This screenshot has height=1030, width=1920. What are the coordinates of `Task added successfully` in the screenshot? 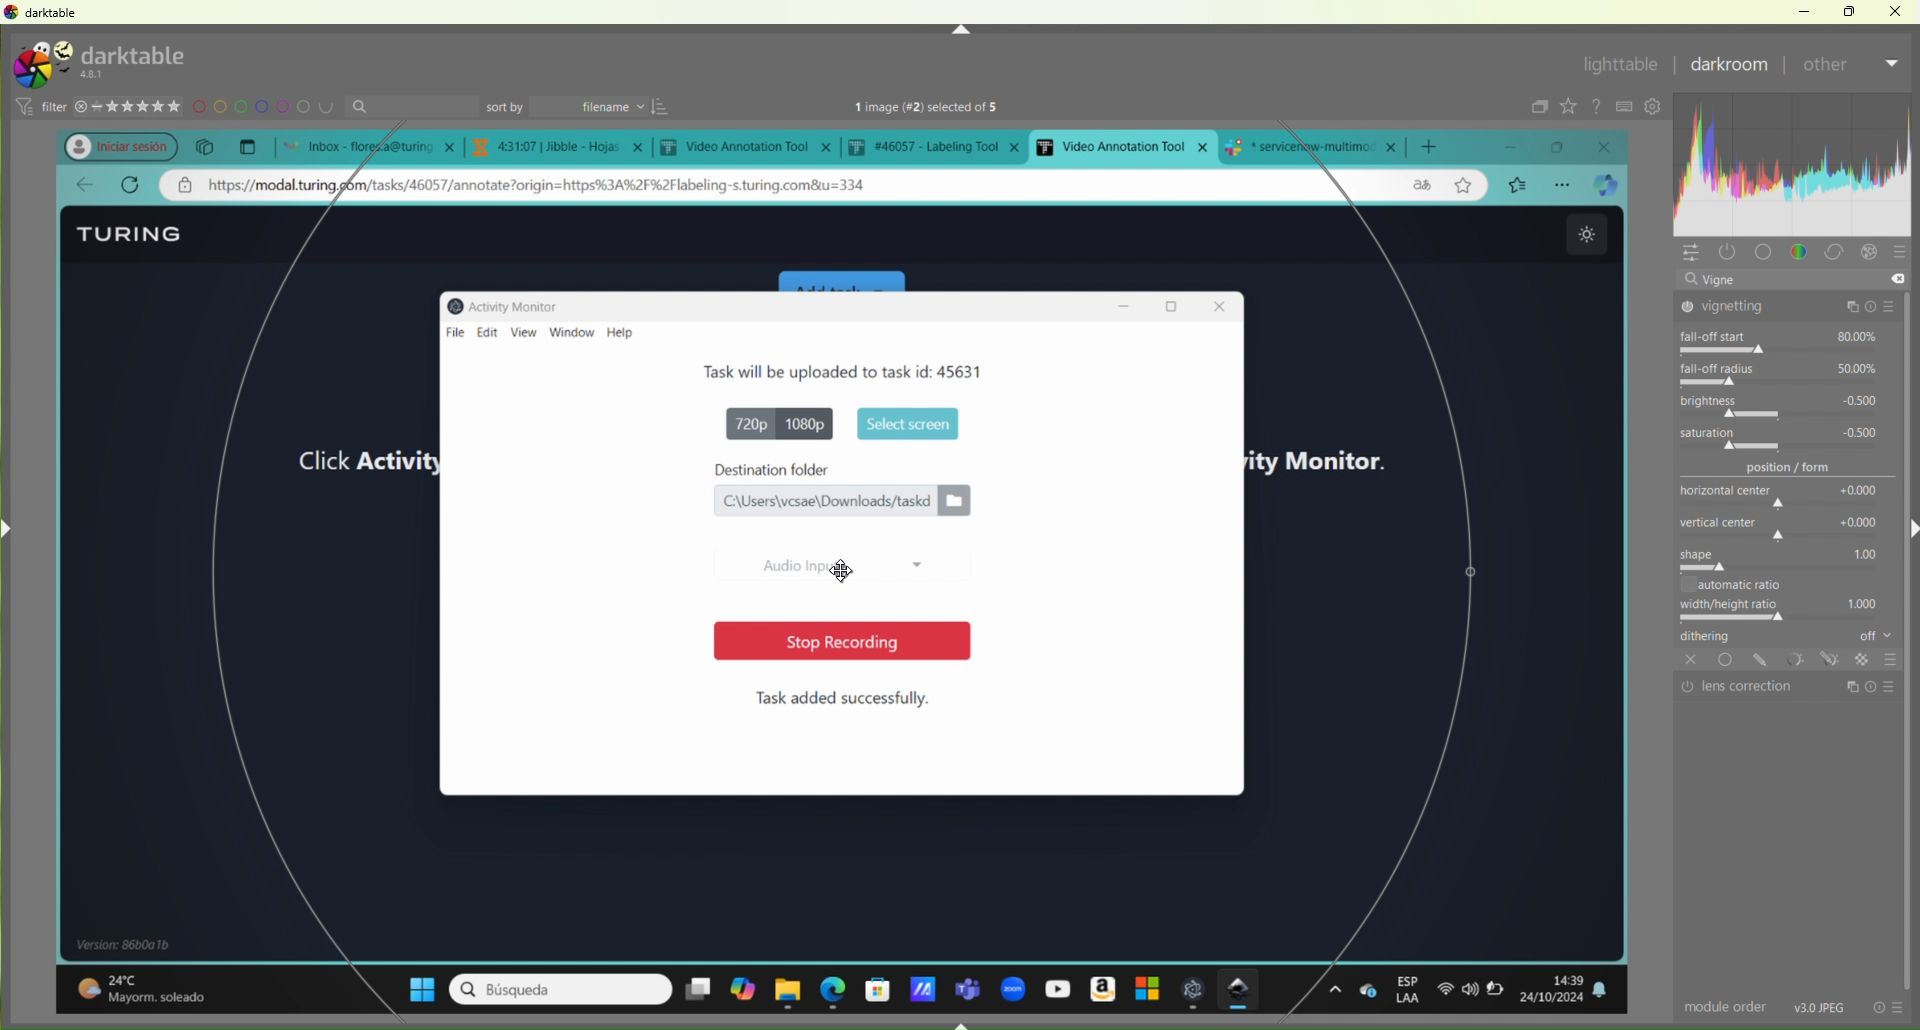 It's located at (844, 698).